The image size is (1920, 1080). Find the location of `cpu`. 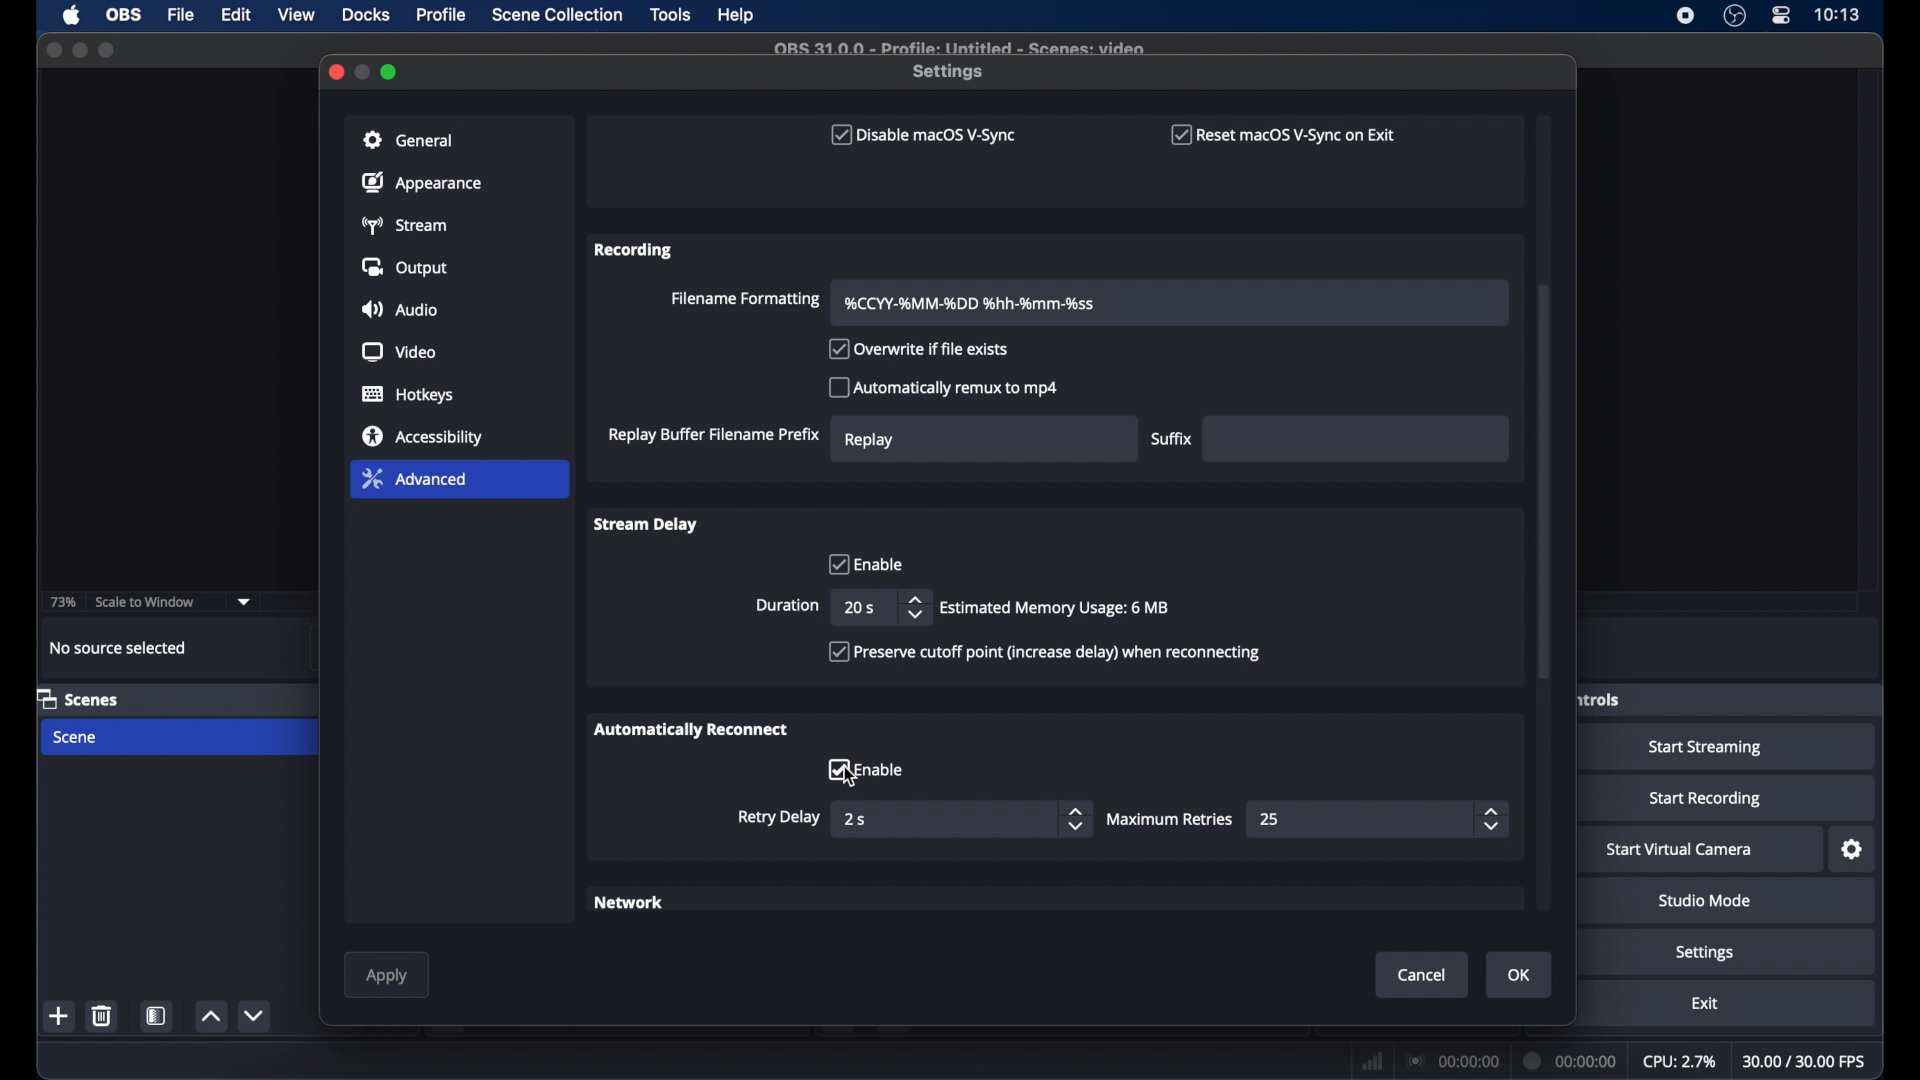

cpu is located at coordinates (1680, 1062).